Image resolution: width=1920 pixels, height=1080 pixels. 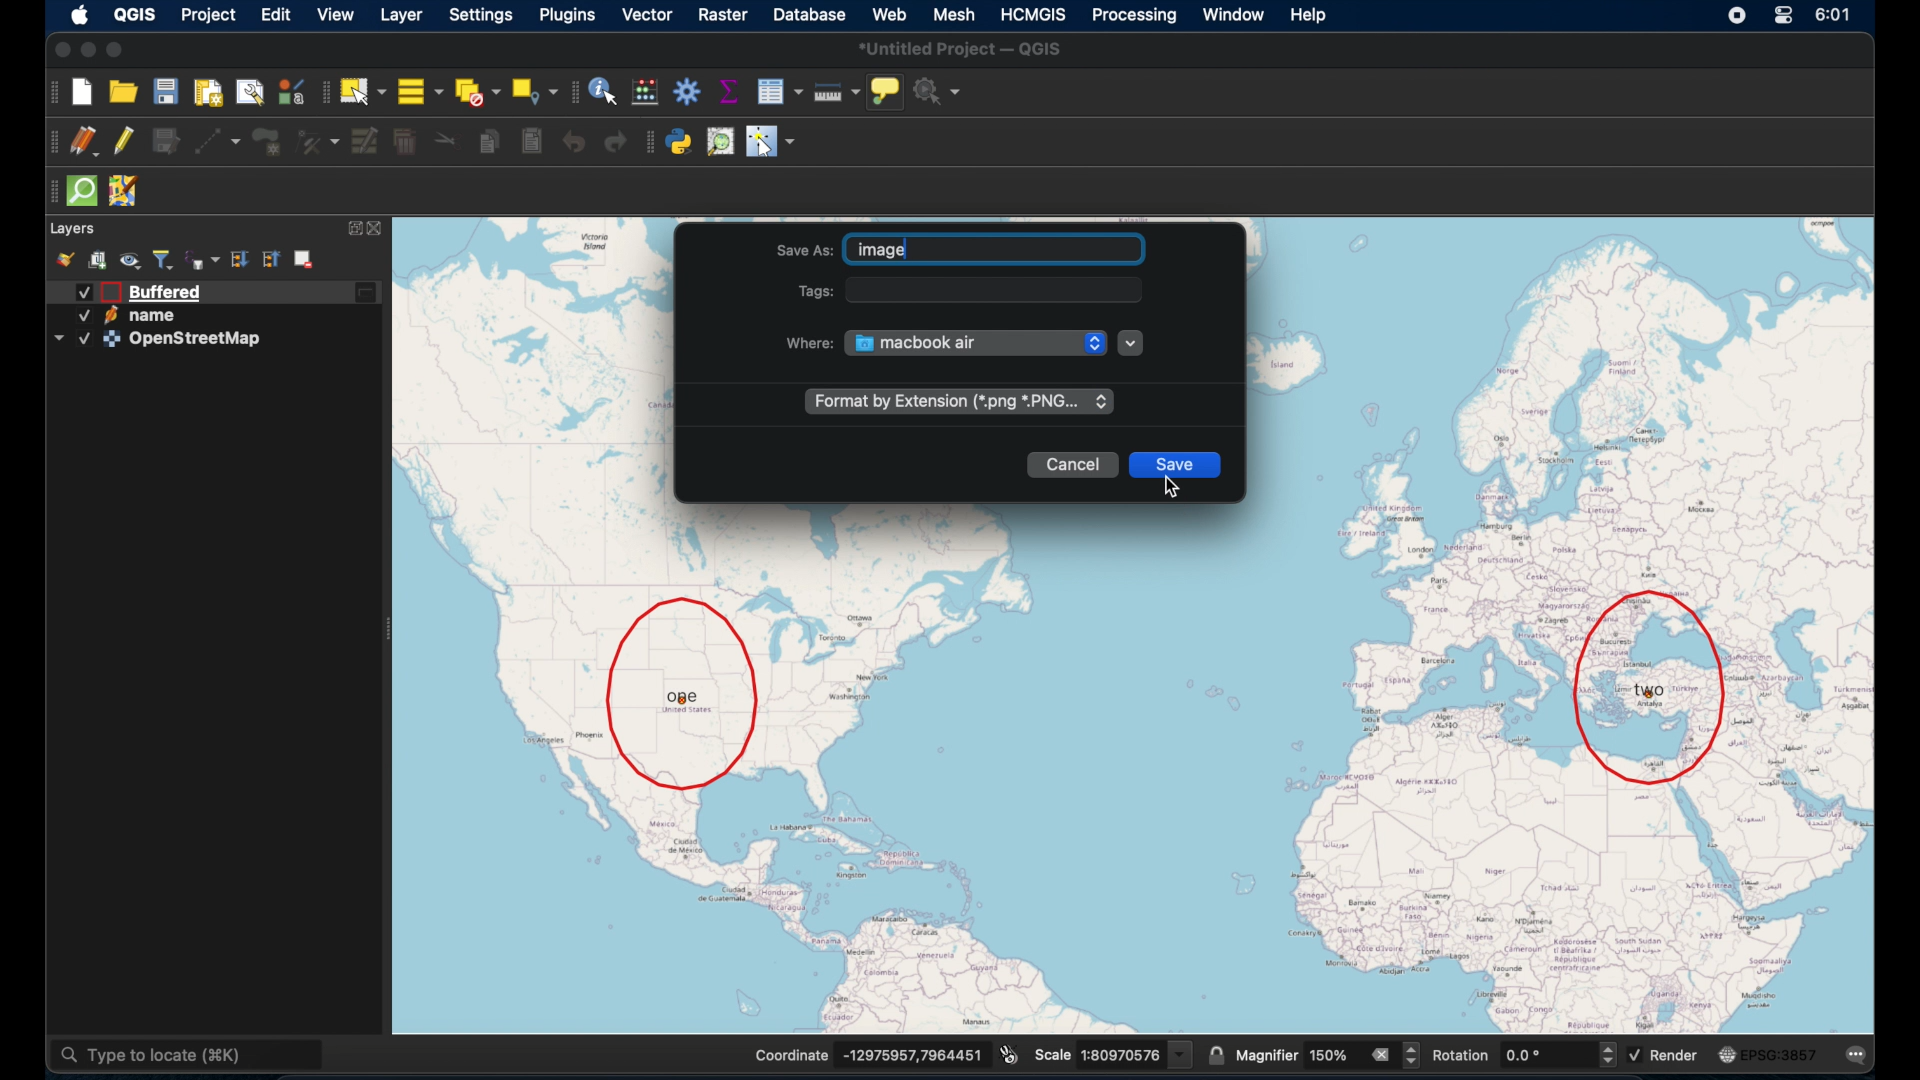 I want to click on open field calculator, so click(x=647, y=91).